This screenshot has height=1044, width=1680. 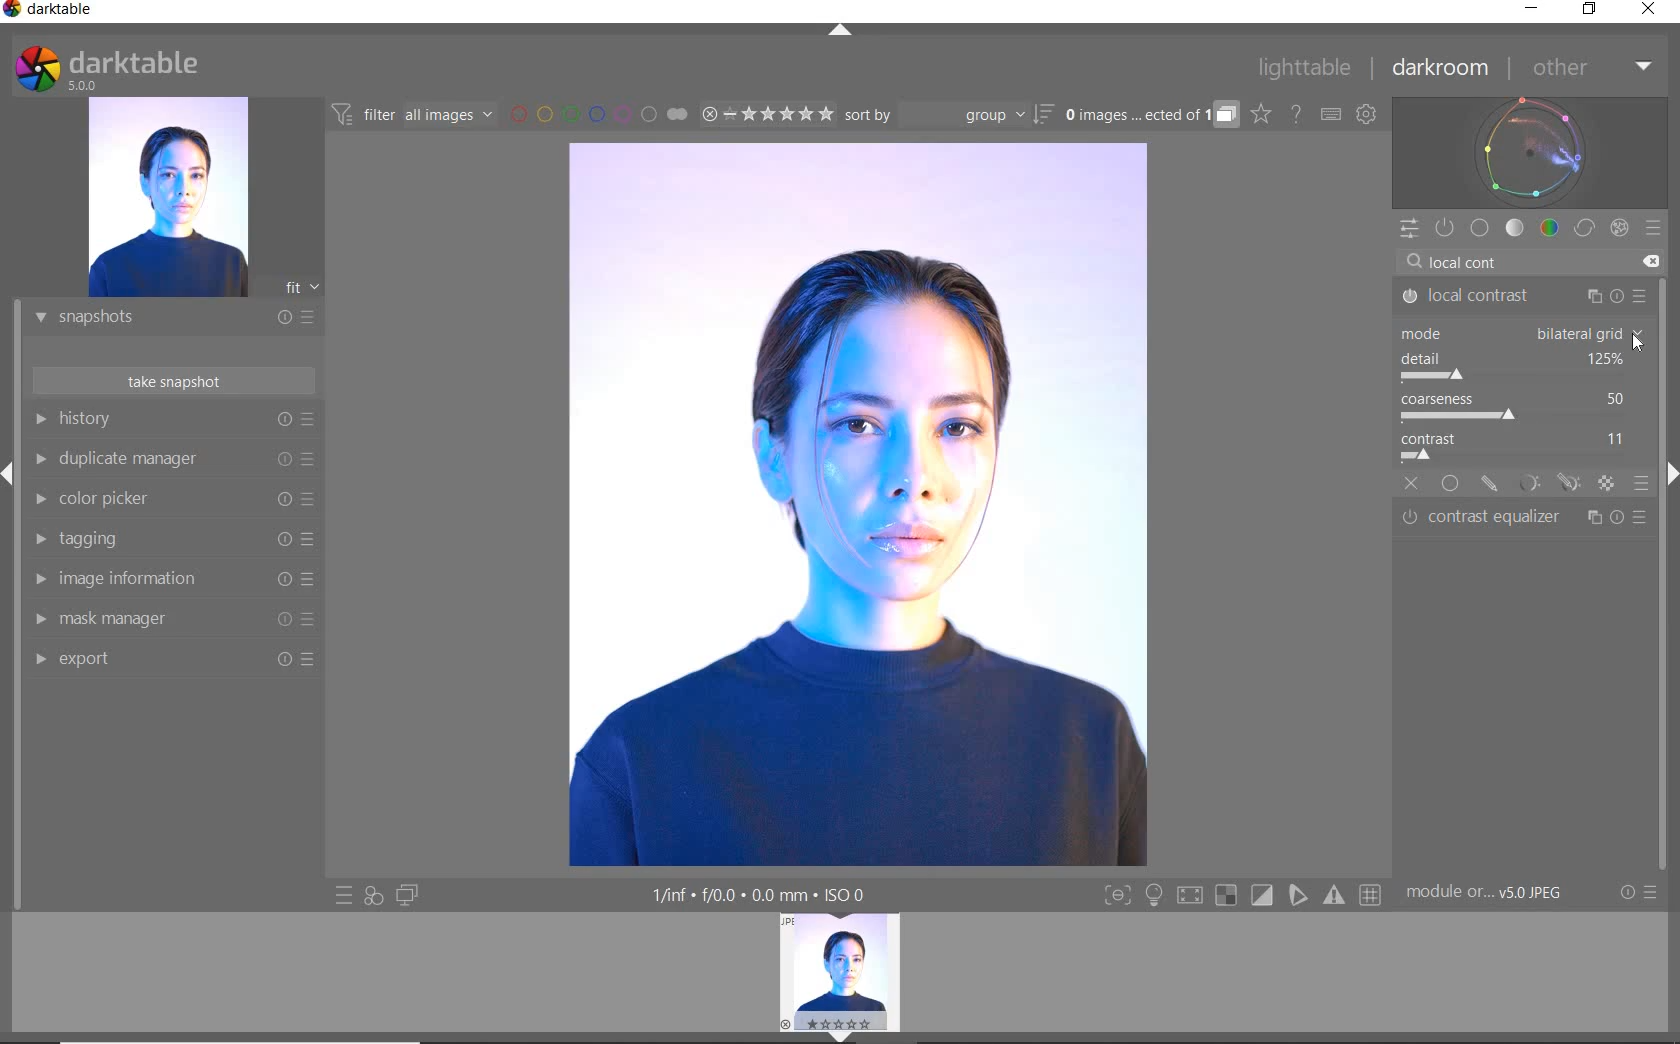 What do you see at coordinates (1499, 893) in the screenshot?
I see `MODULE...v5.0 JPEG` at bounding box center [1499, 893].